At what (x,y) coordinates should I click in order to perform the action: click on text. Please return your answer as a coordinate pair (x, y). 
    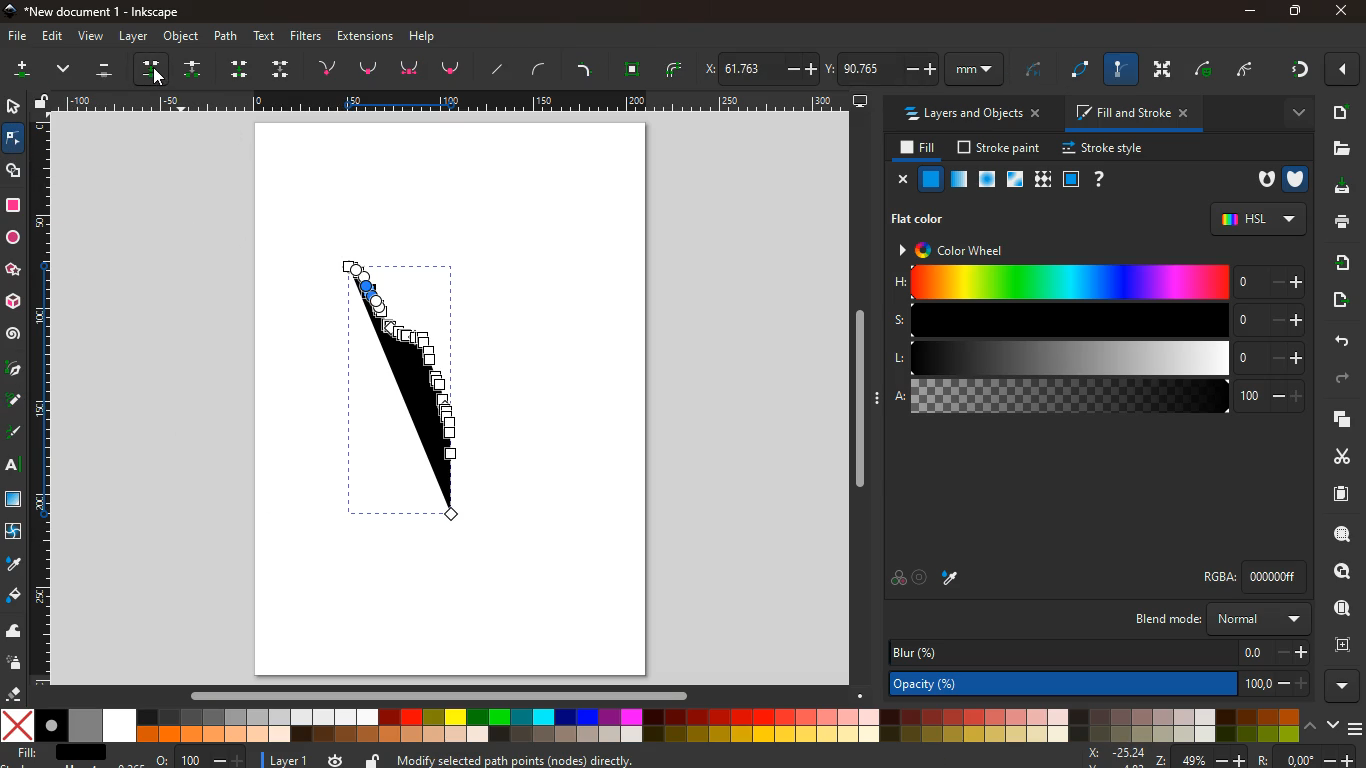
    Looking at the image, I should click on (266, 36).